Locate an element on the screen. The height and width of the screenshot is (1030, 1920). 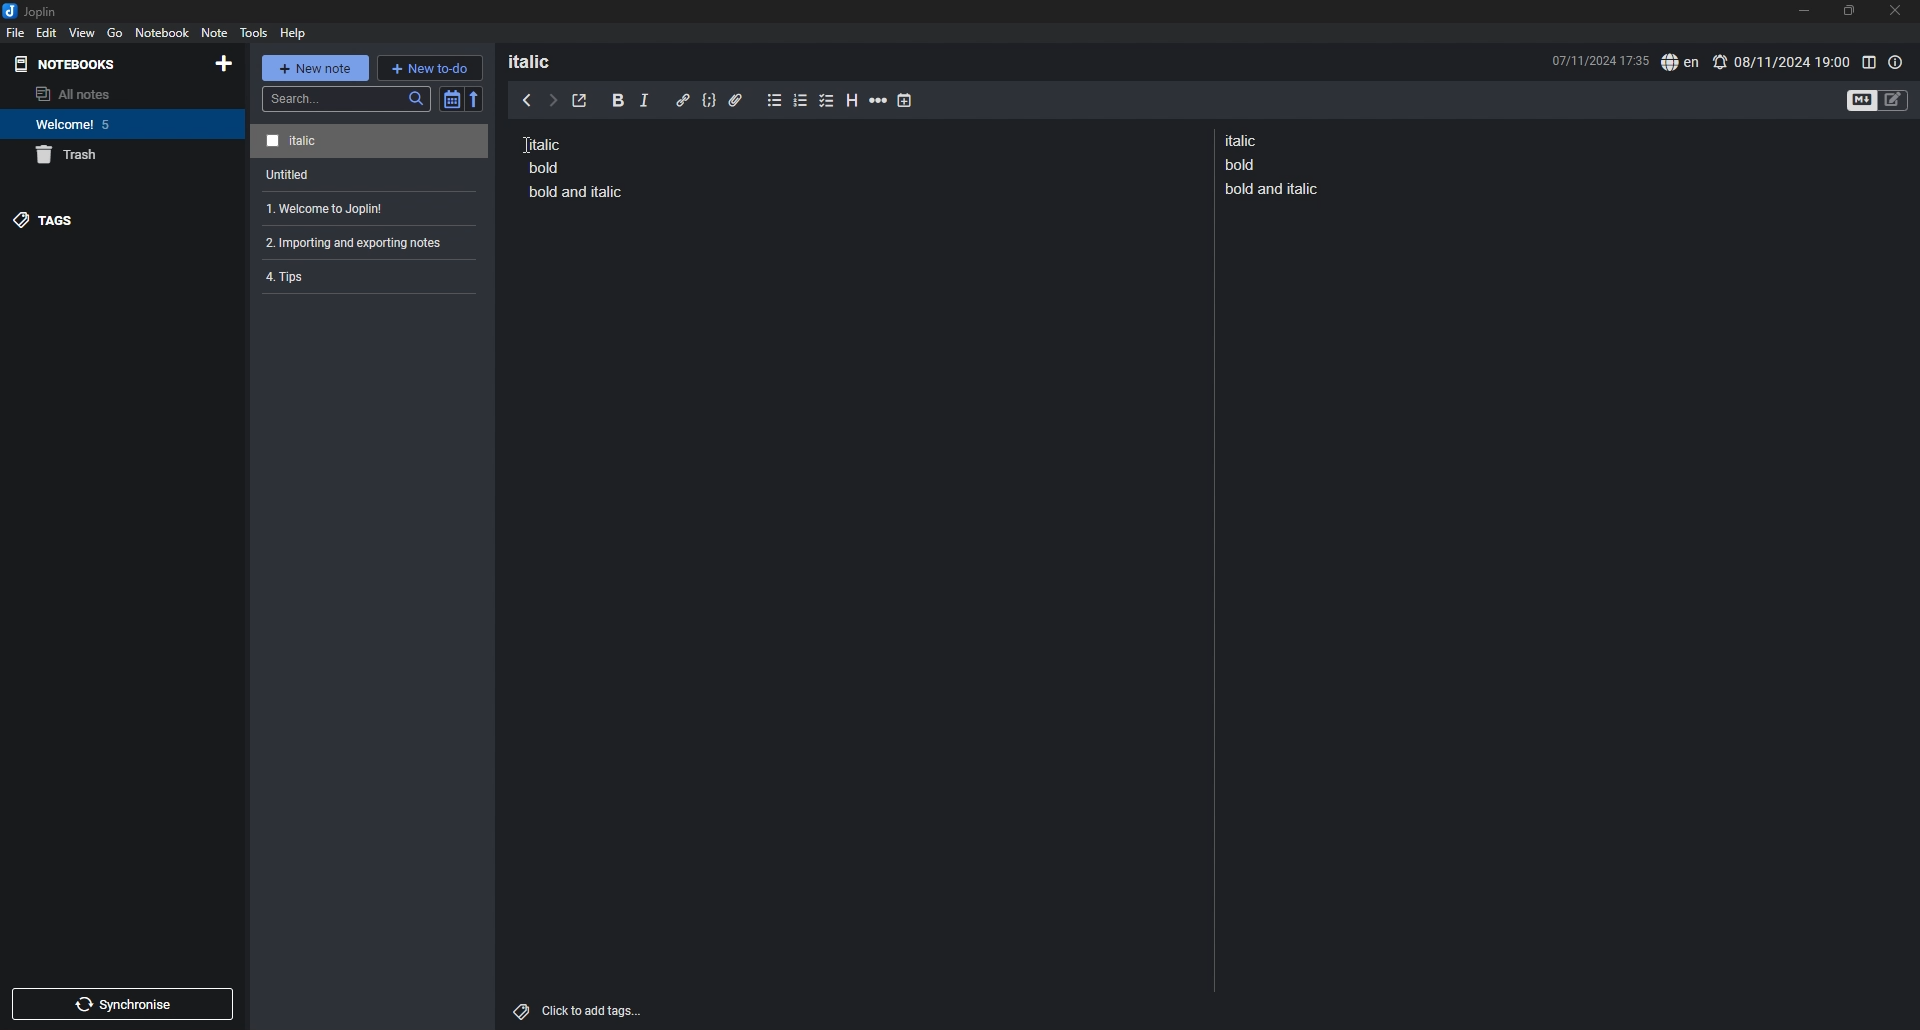
date and time is located at coordinates (1599, 59).